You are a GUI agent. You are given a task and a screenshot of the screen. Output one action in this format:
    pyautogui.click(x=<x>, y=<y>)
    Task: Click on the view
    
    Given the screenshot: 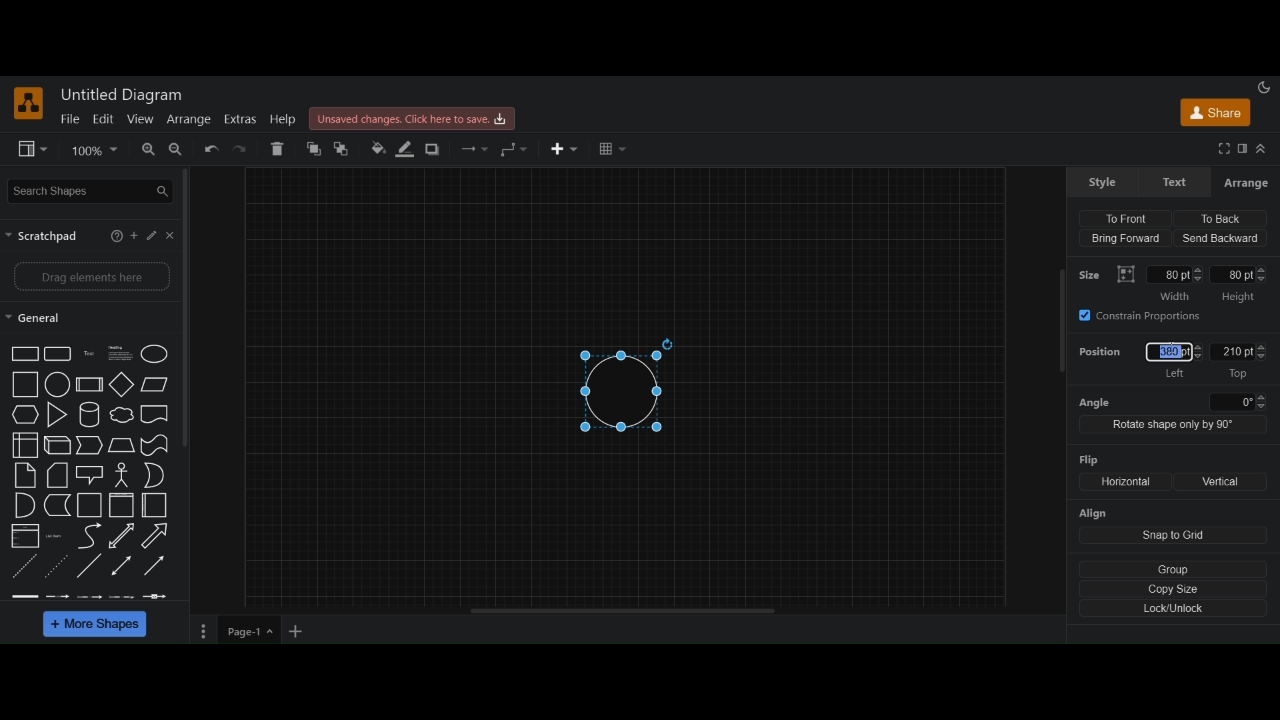 What is the action you would take?
    pyautogui.click(x=139, y=119)
    